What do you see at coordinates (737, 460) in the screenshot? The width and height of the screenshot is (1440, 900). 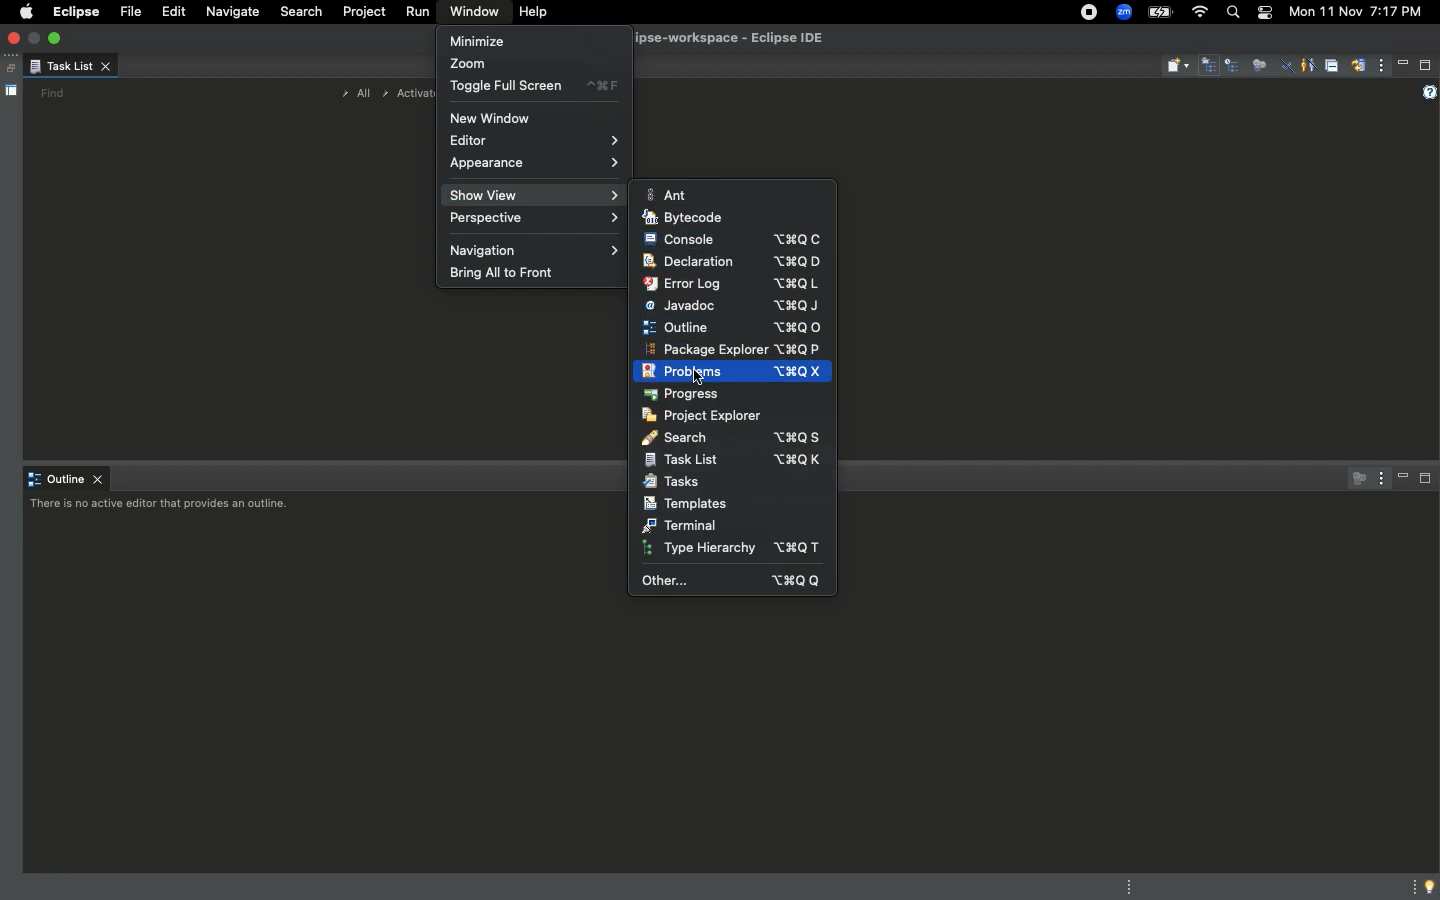 I see `Task list` at bounding box center [737, 460].